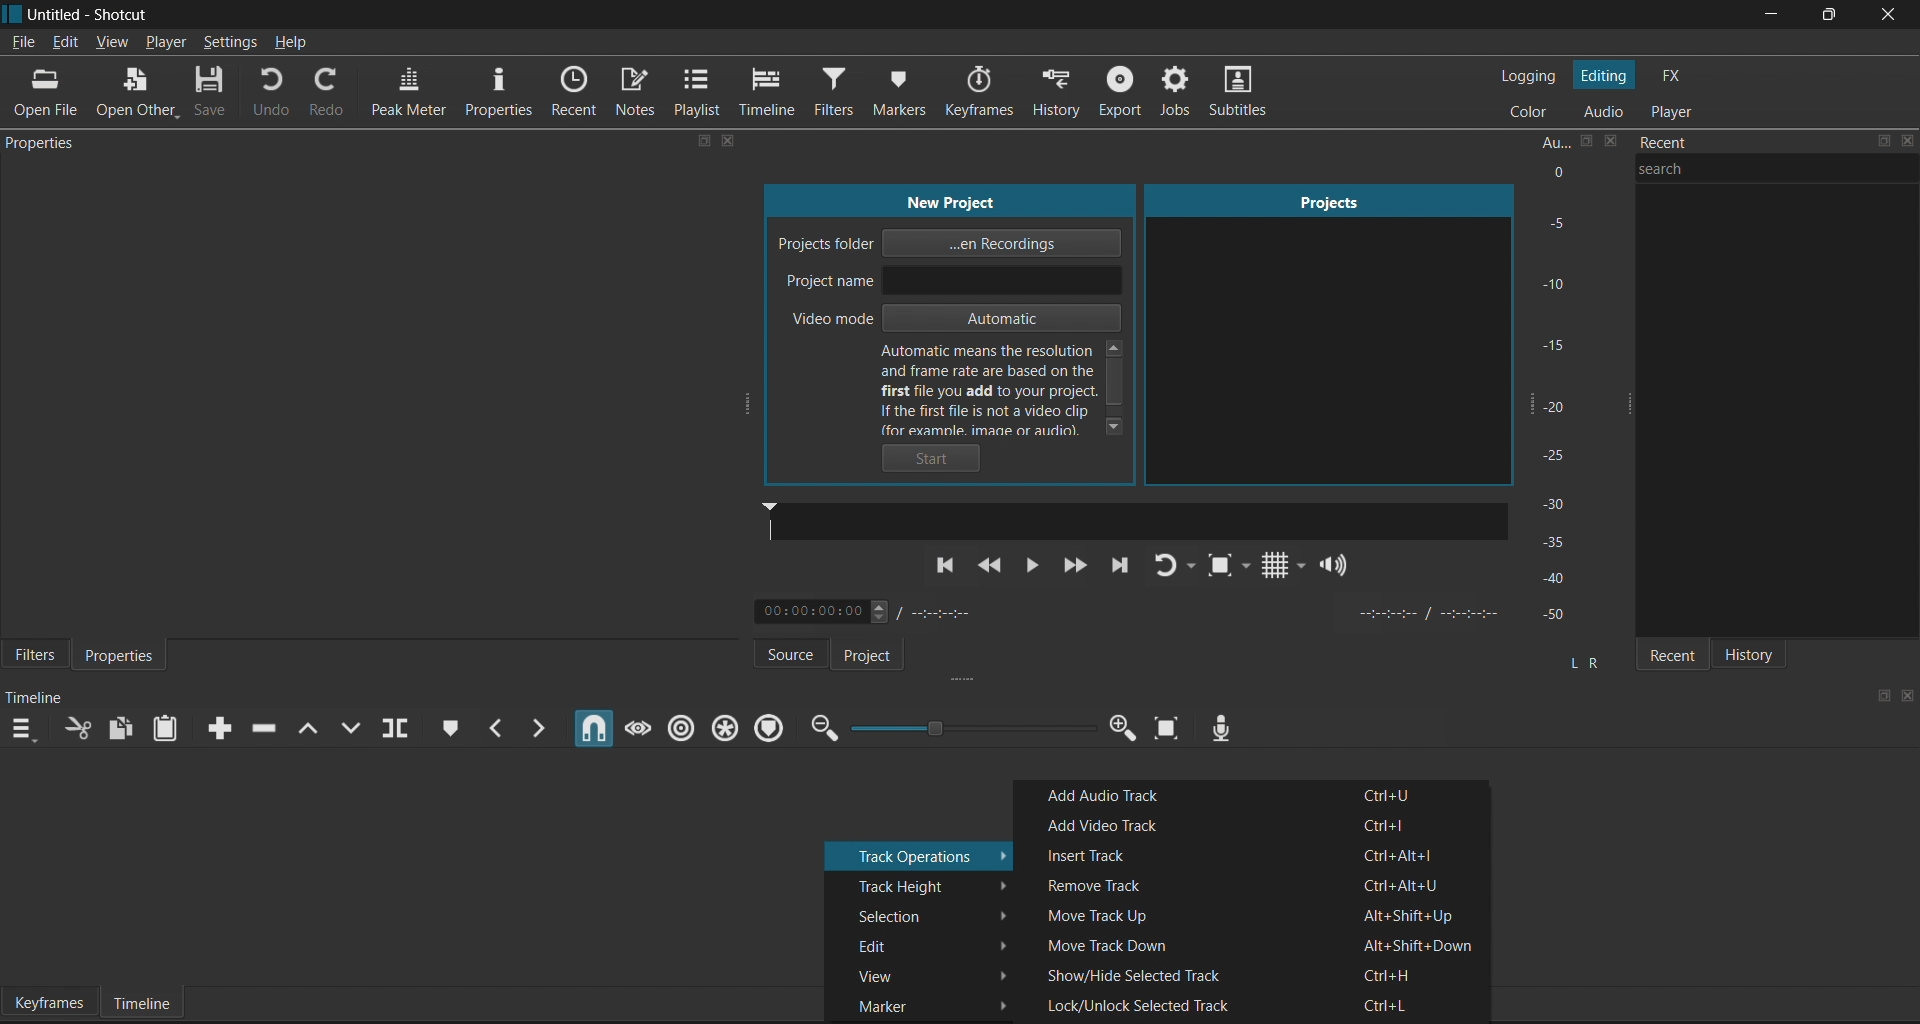  Describe the element at coordinates (212, 94) in the screenshot. I see `Save` at that location.